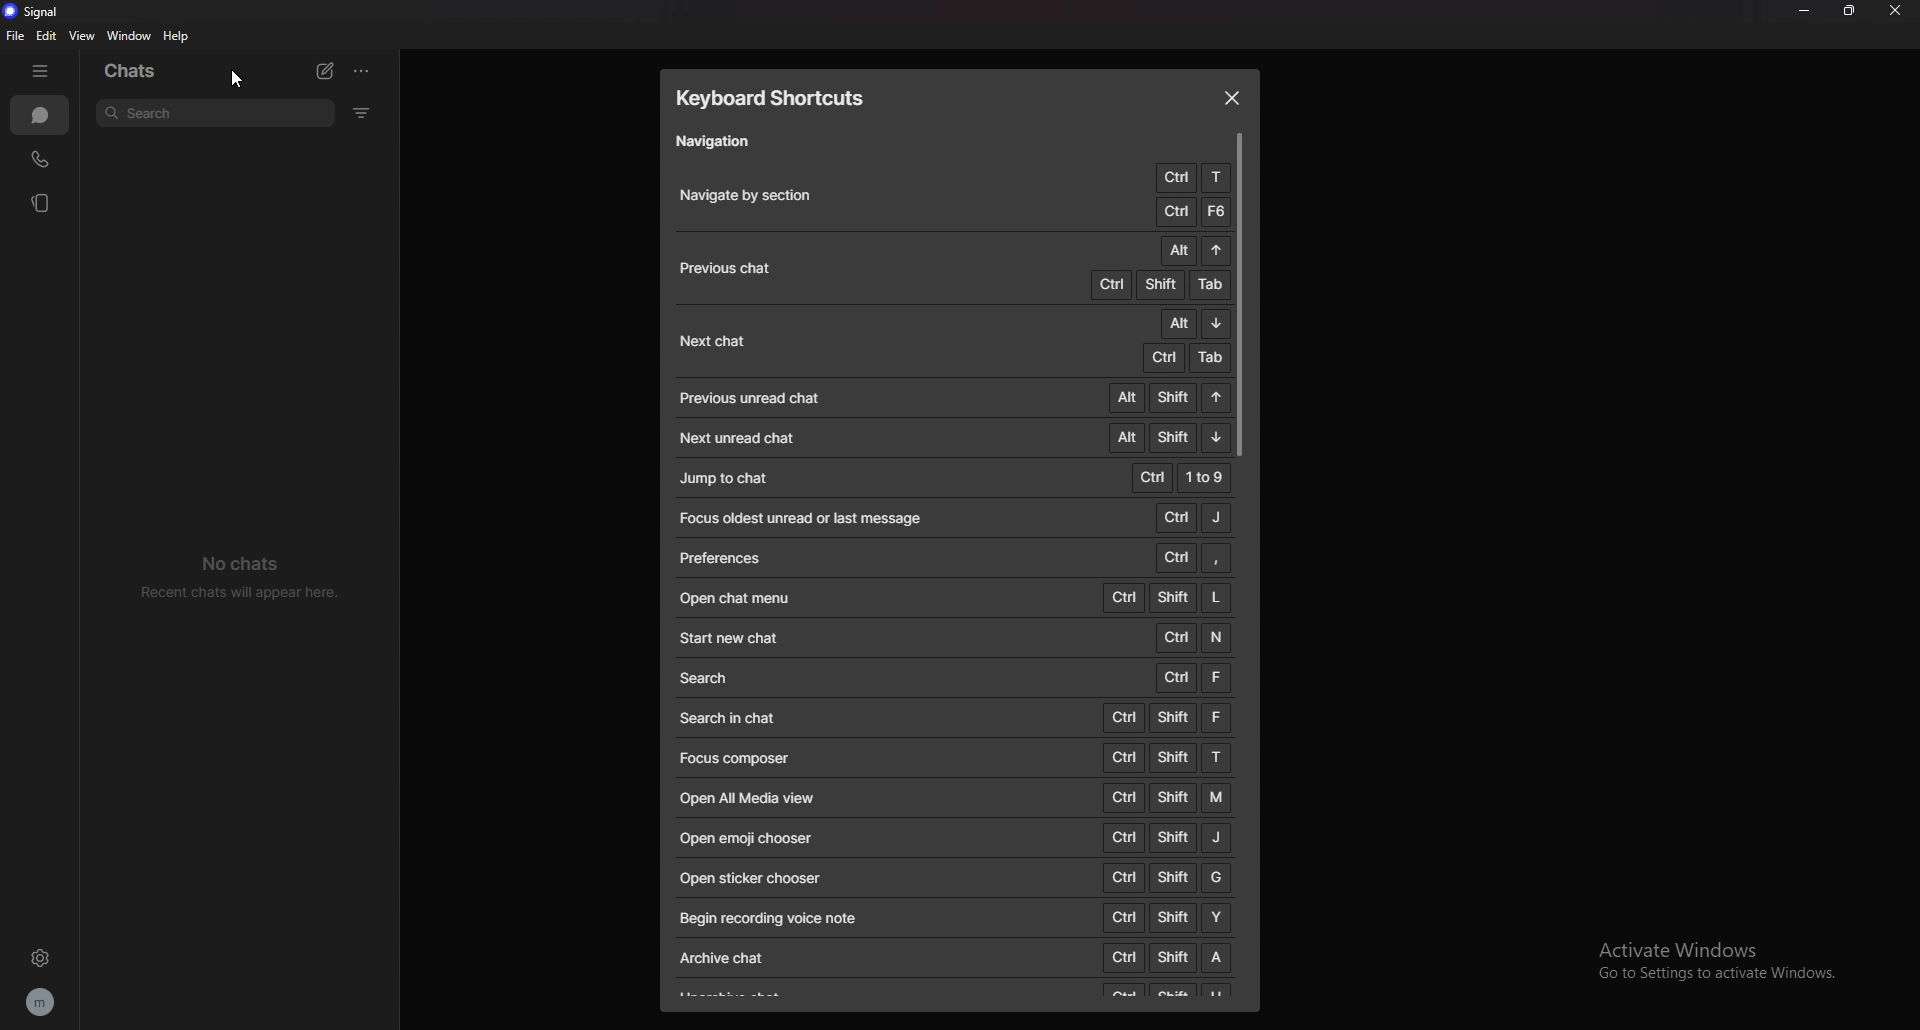 This screenshot has width=1920, height=1030. I want to click on archive chat, so click(726, 958).